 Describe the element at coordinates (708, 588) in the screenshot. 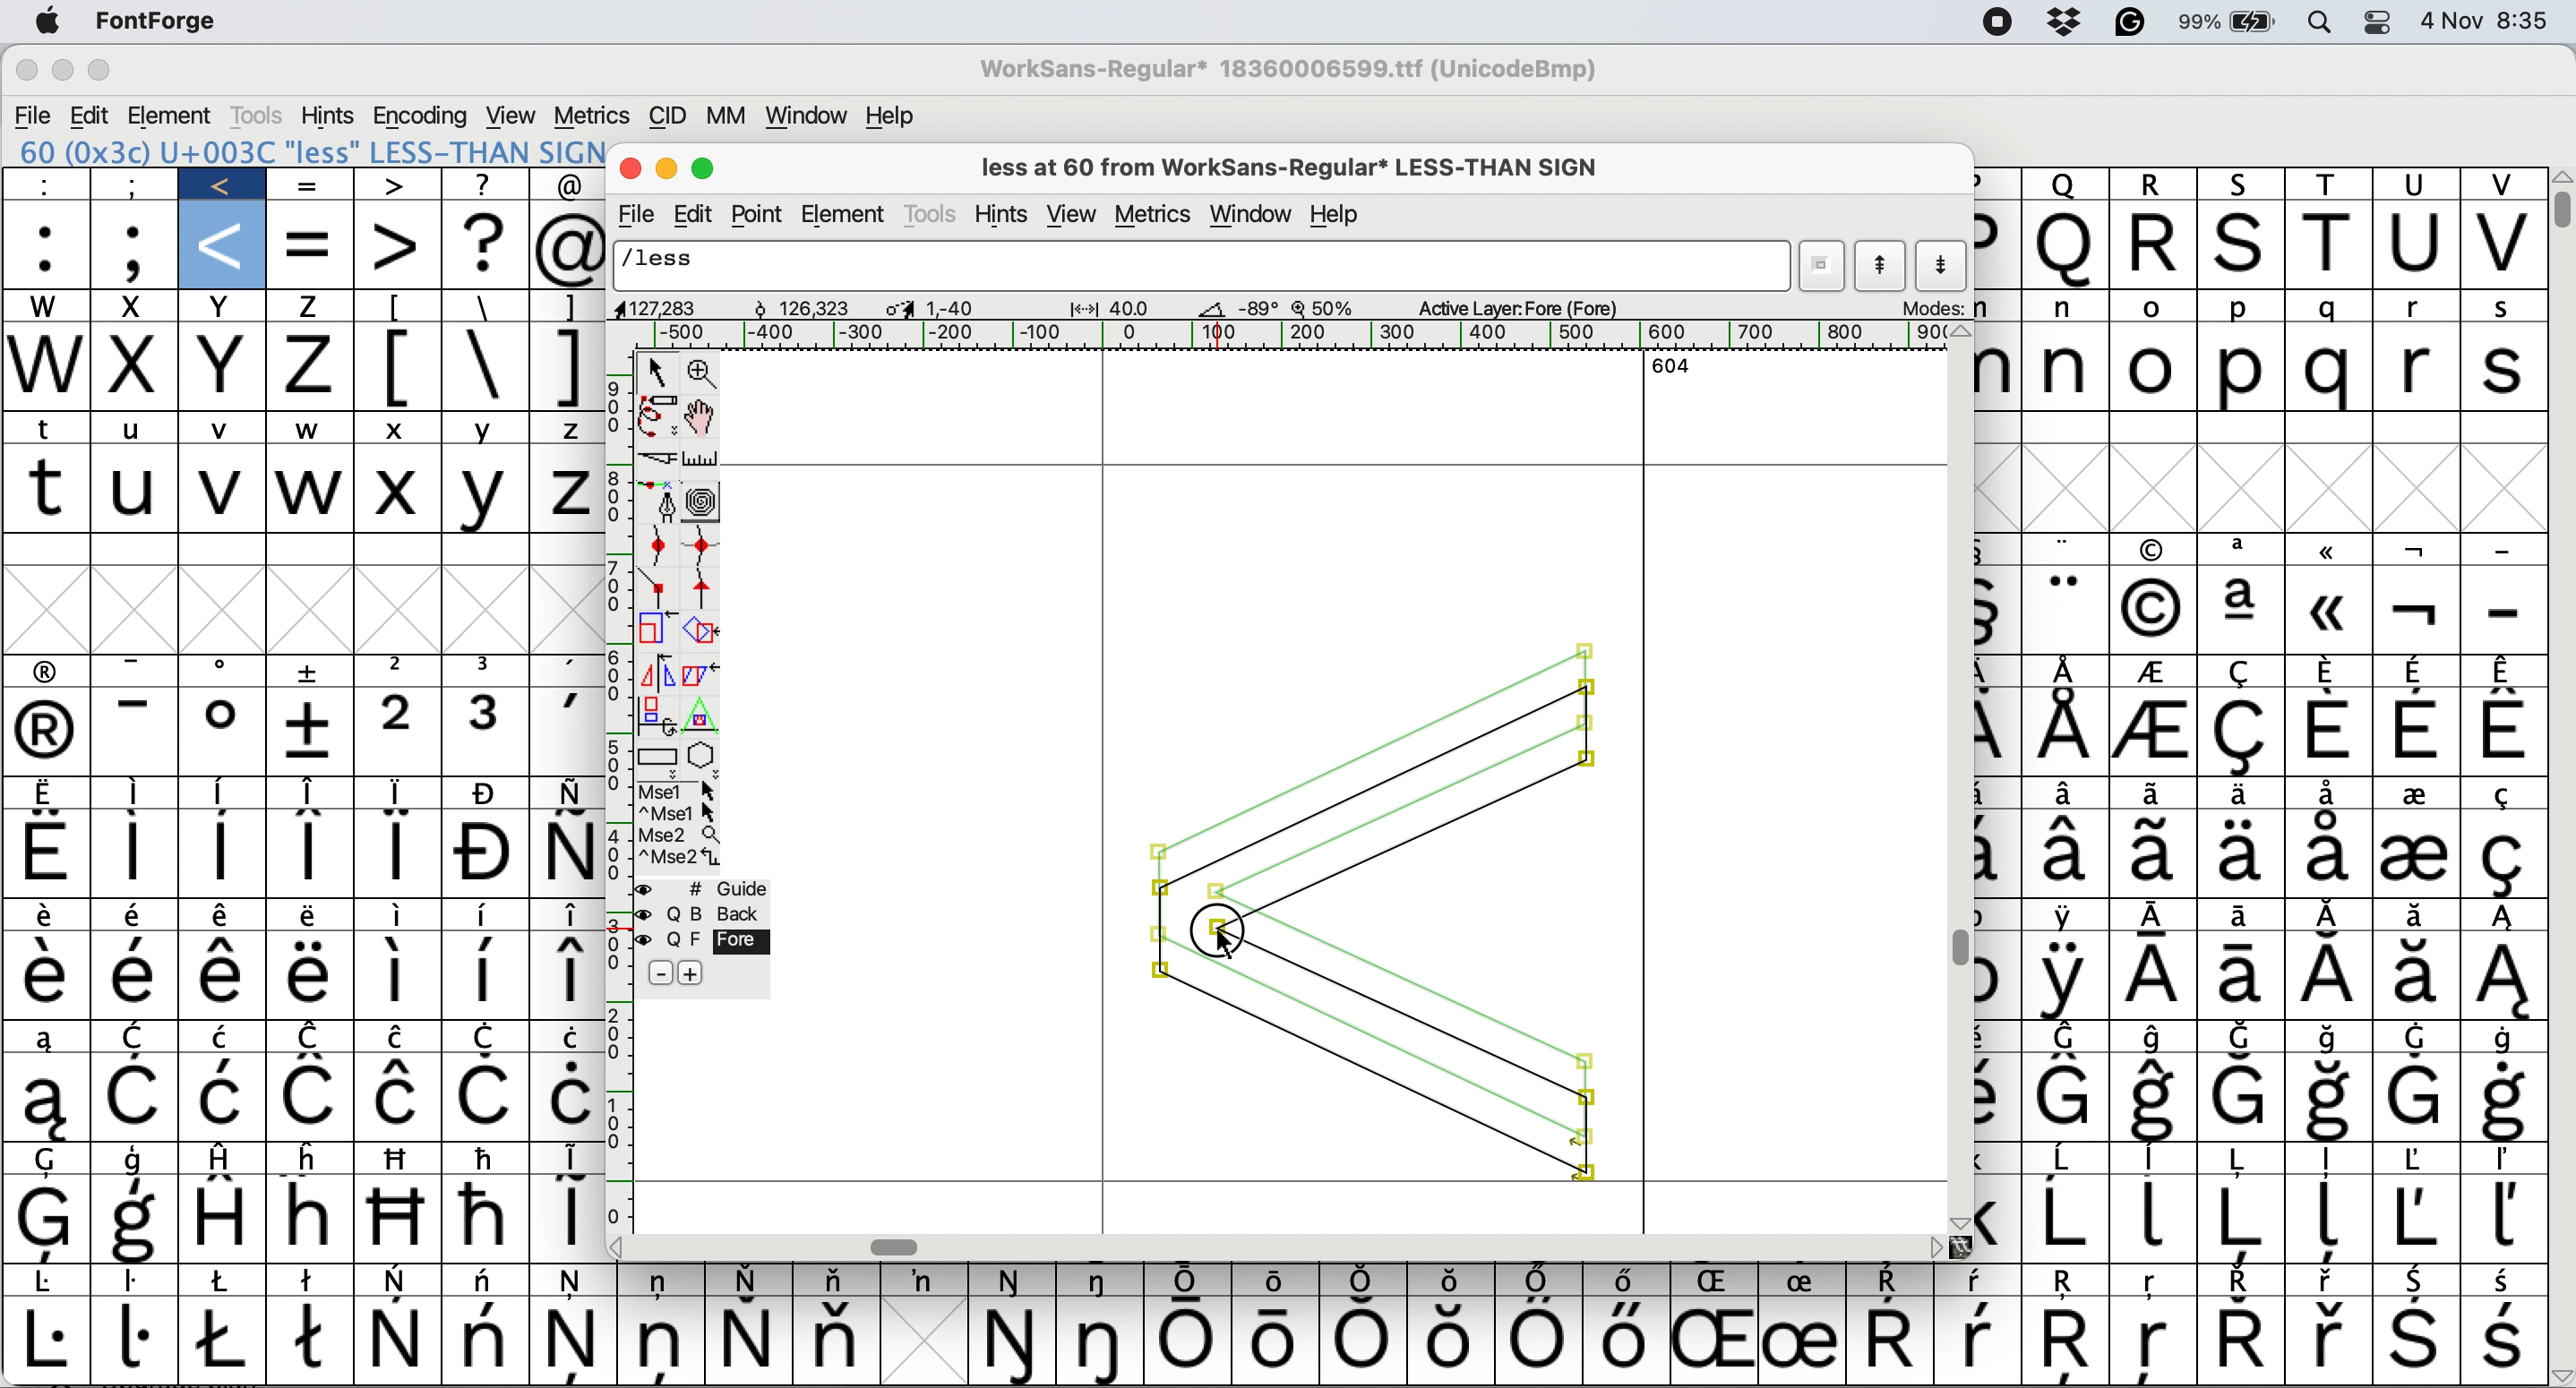

I see `tangent point` at that location.